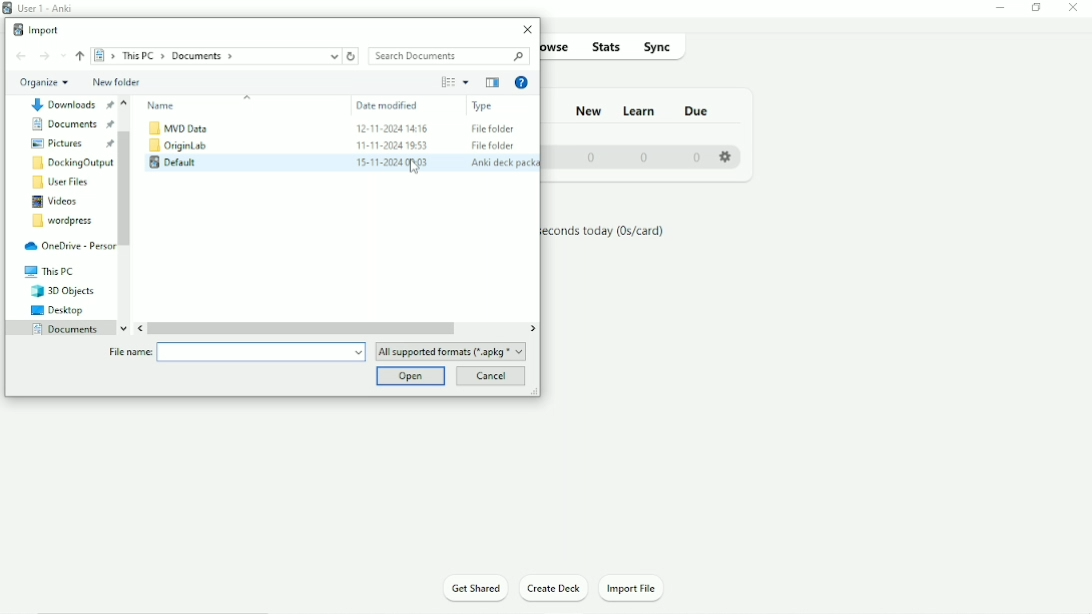  Describe the element at coordinates (494, 145) in the screenshot. I see `File Folder` at that location.